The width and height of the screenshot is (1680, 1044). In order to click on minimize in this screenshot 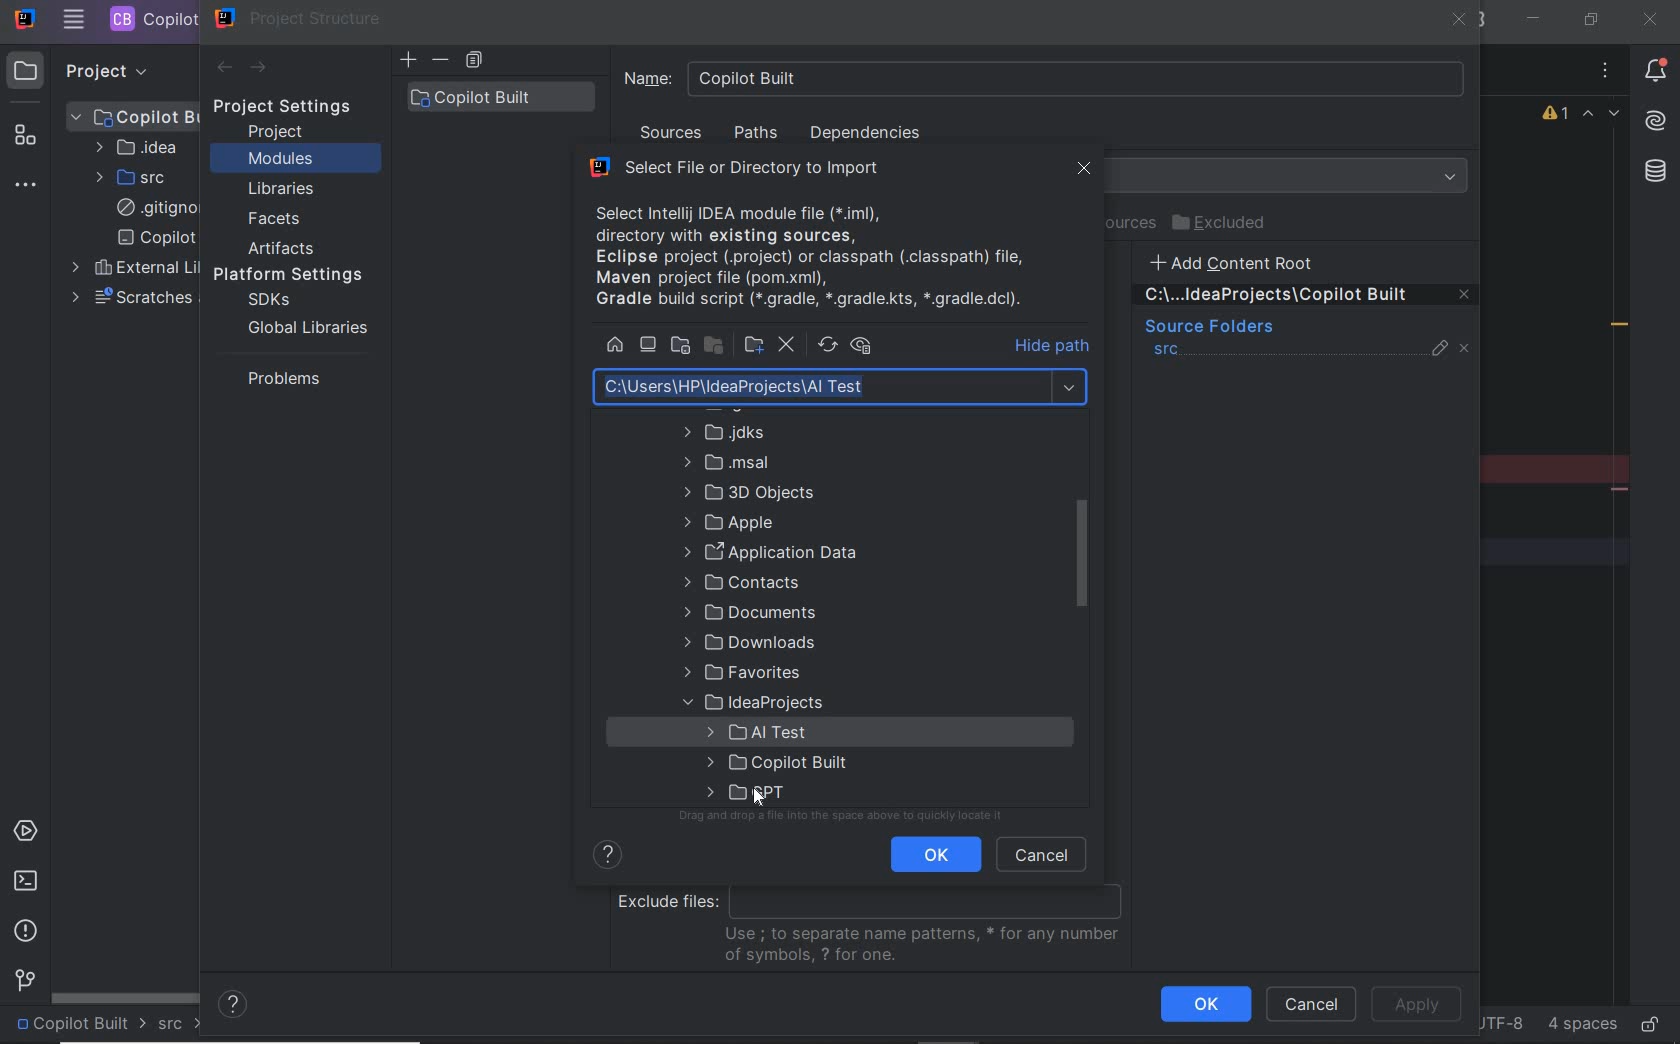, I will do `click(1535, 19)`.